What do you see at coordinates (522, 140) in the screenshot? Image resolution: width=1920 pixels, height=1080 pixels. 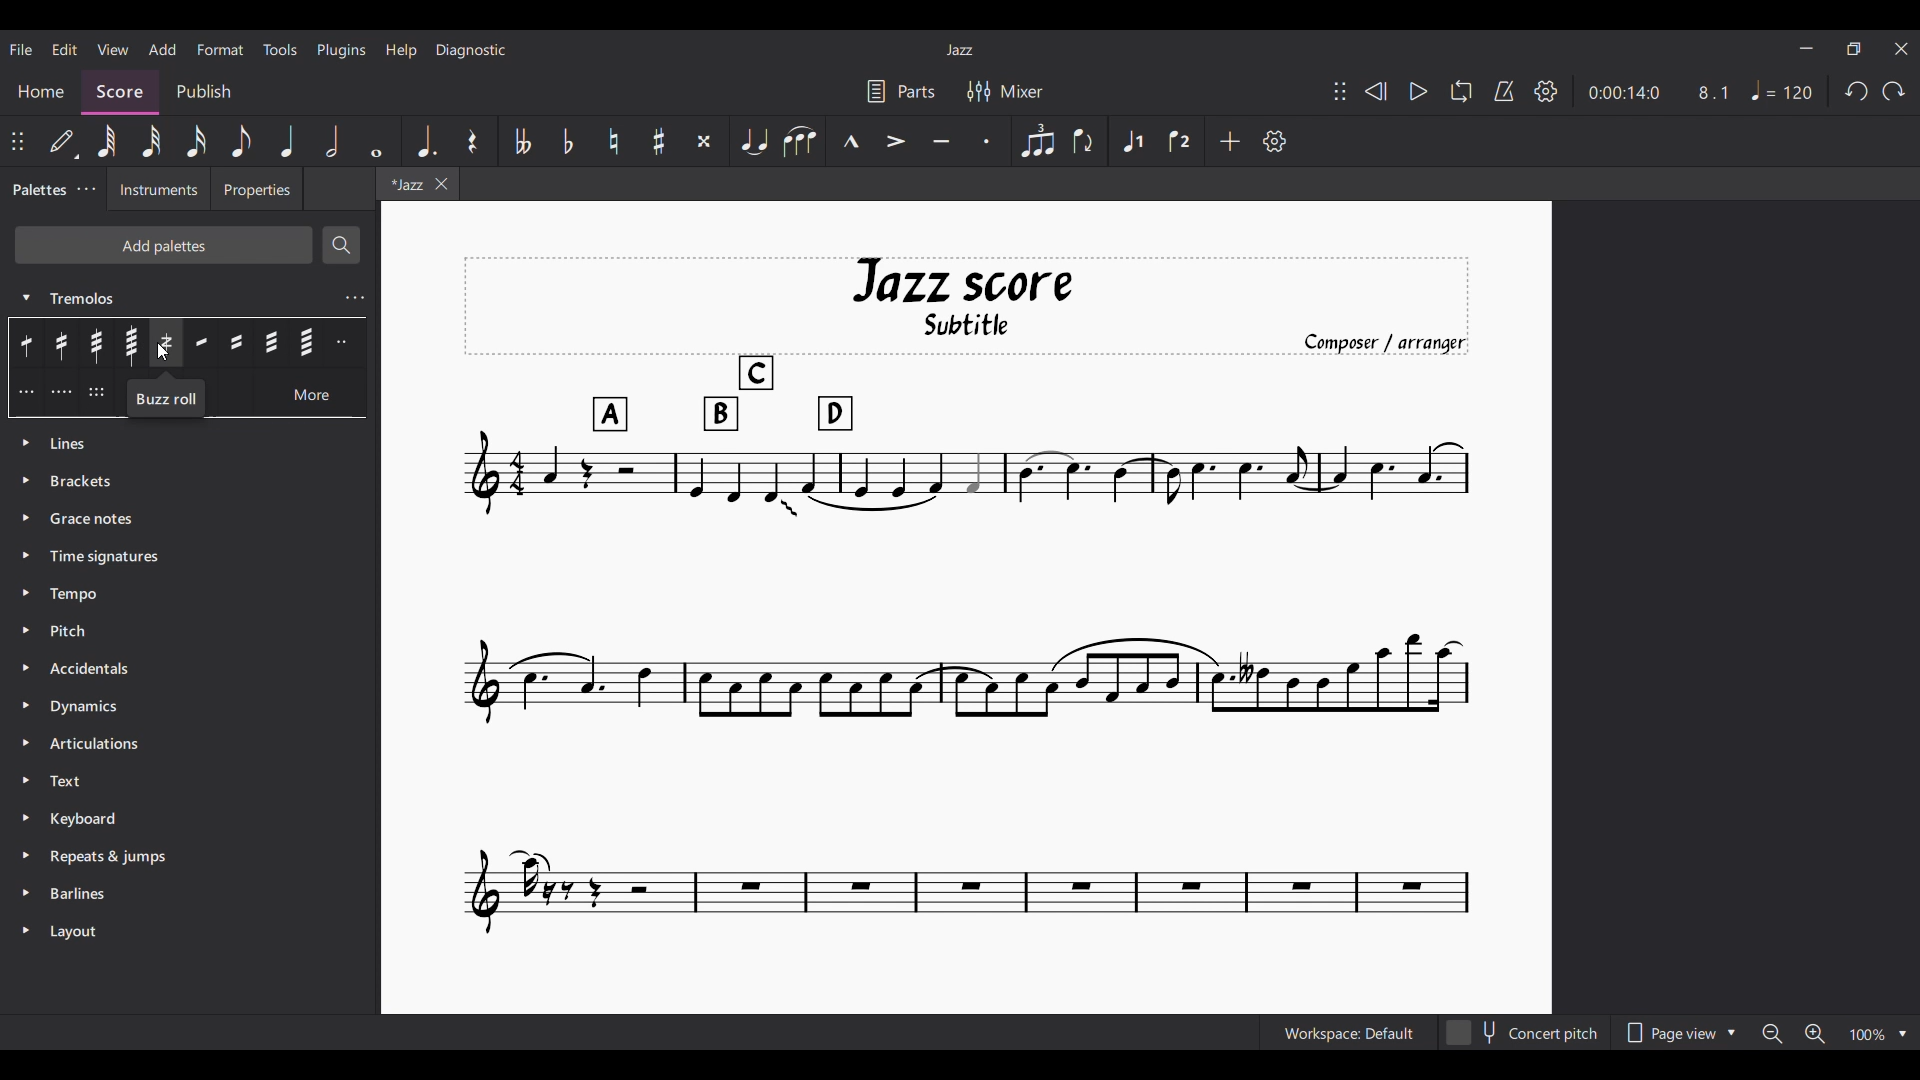 I see `Toggle double flat` at bounding box center [522, 140].